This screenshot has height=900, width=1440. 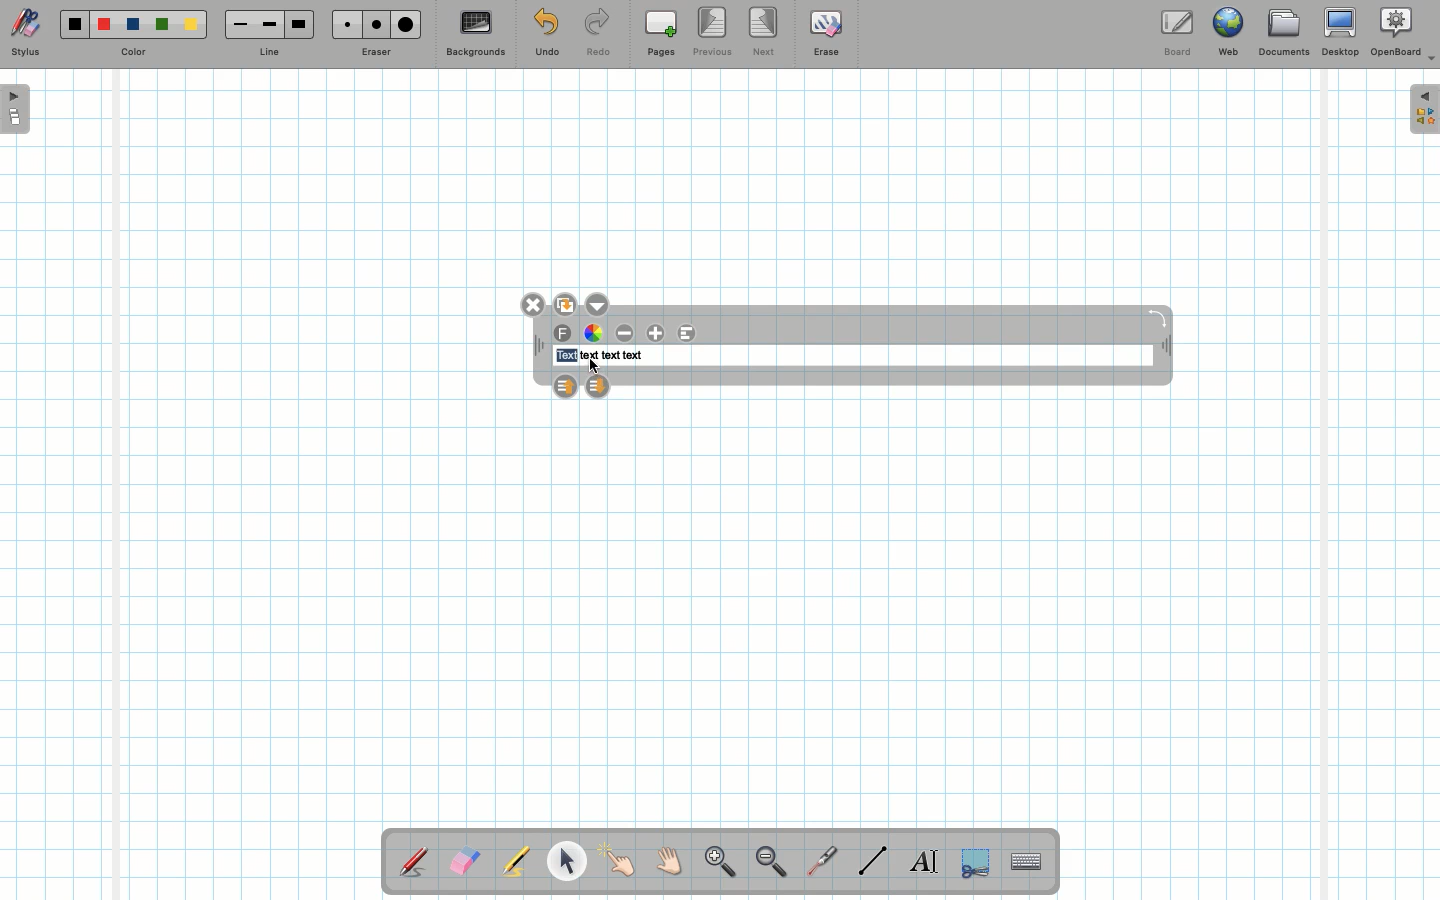 What do you see at coordinates (25, 33) in the screenshot?
I see `Stylus` at bounding box center [25, 33].